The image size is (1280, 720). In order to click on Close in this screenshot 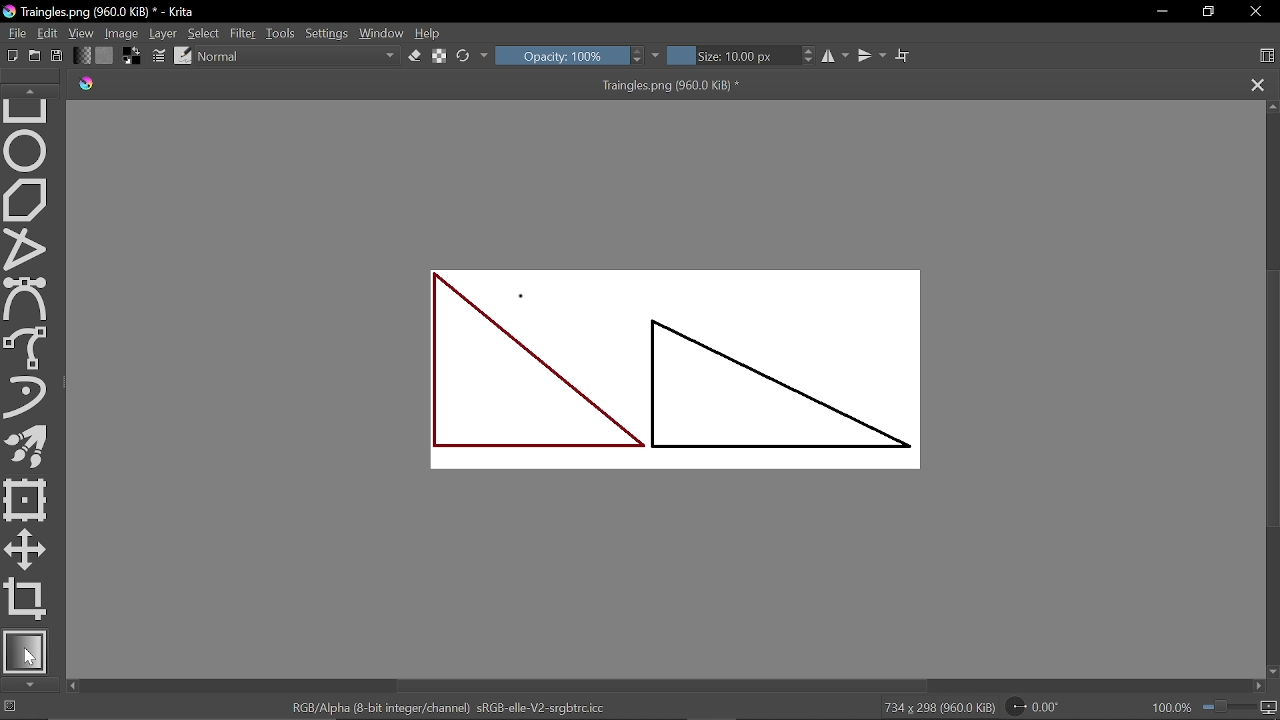, I will do `click(1255, 14)`.